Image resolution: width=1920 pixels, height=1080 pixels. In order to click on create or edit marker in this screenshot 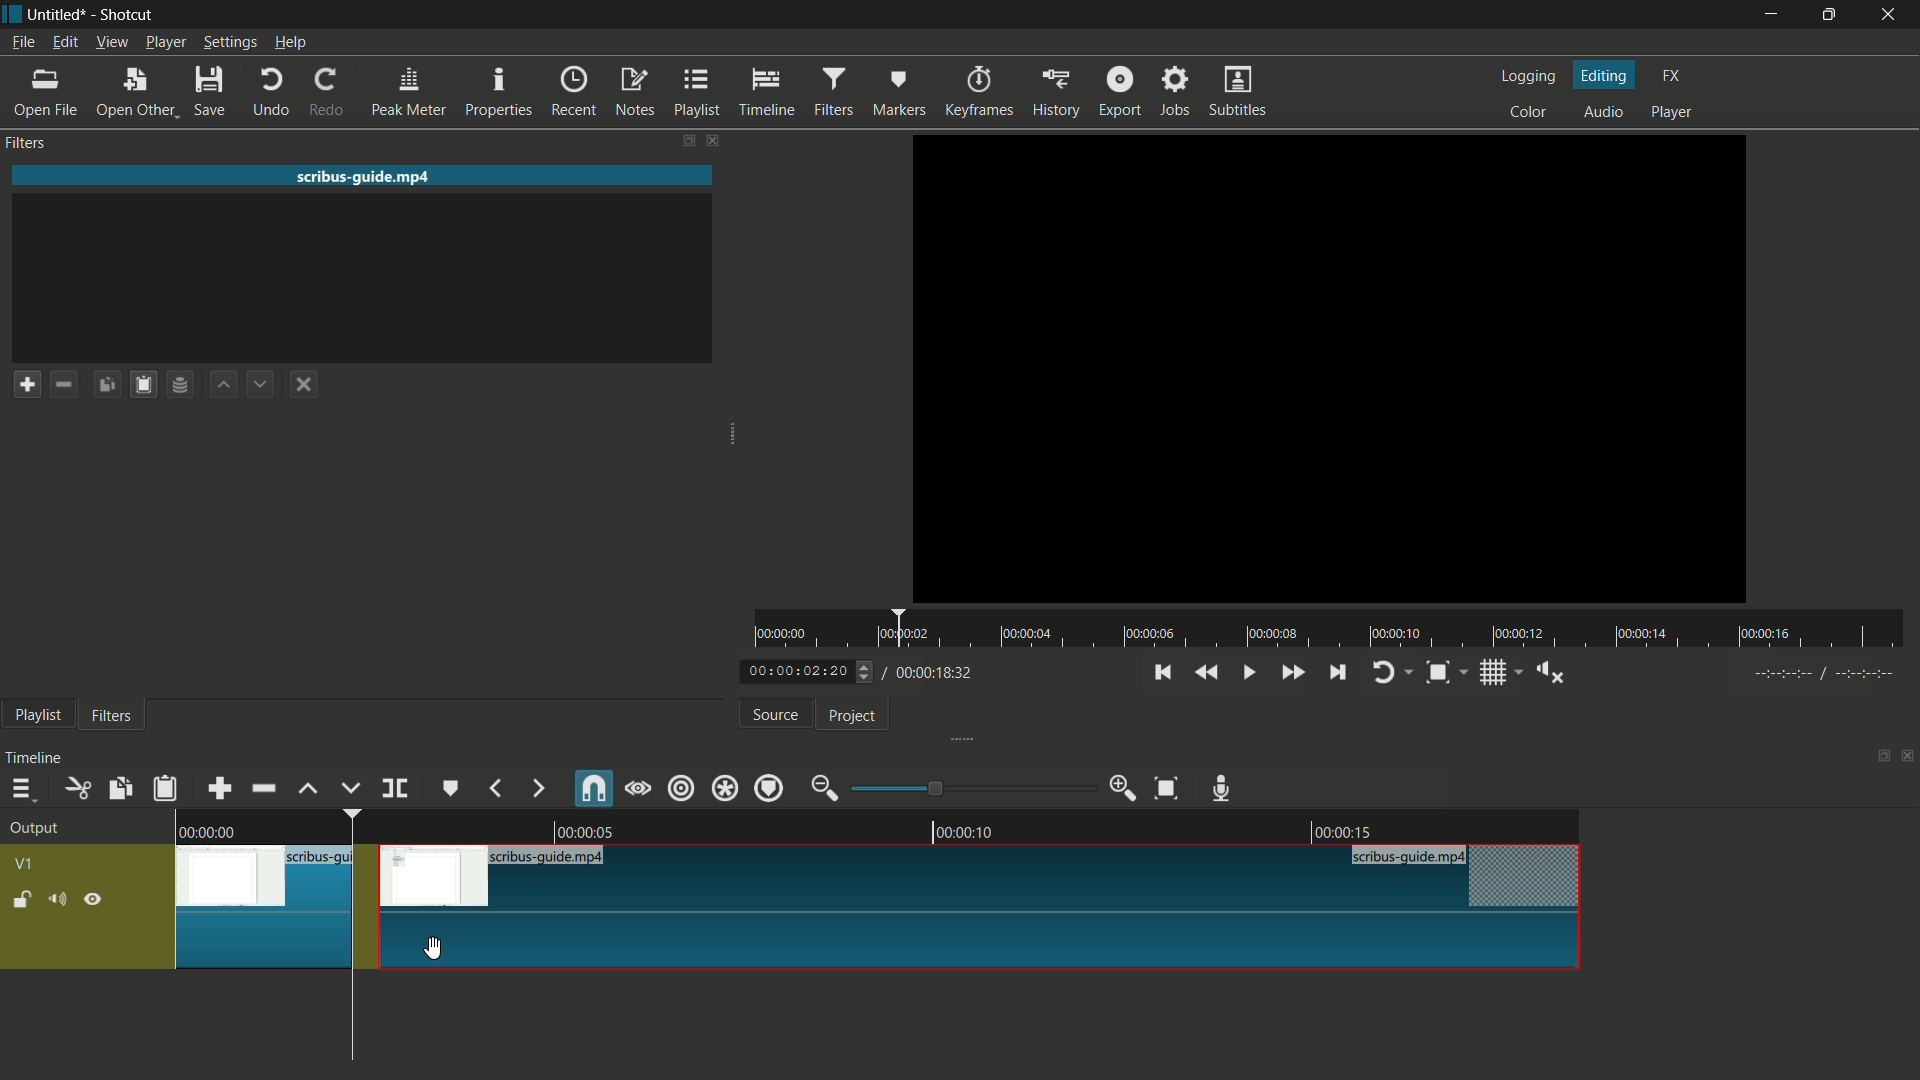, I will do `click(453, 787)`.